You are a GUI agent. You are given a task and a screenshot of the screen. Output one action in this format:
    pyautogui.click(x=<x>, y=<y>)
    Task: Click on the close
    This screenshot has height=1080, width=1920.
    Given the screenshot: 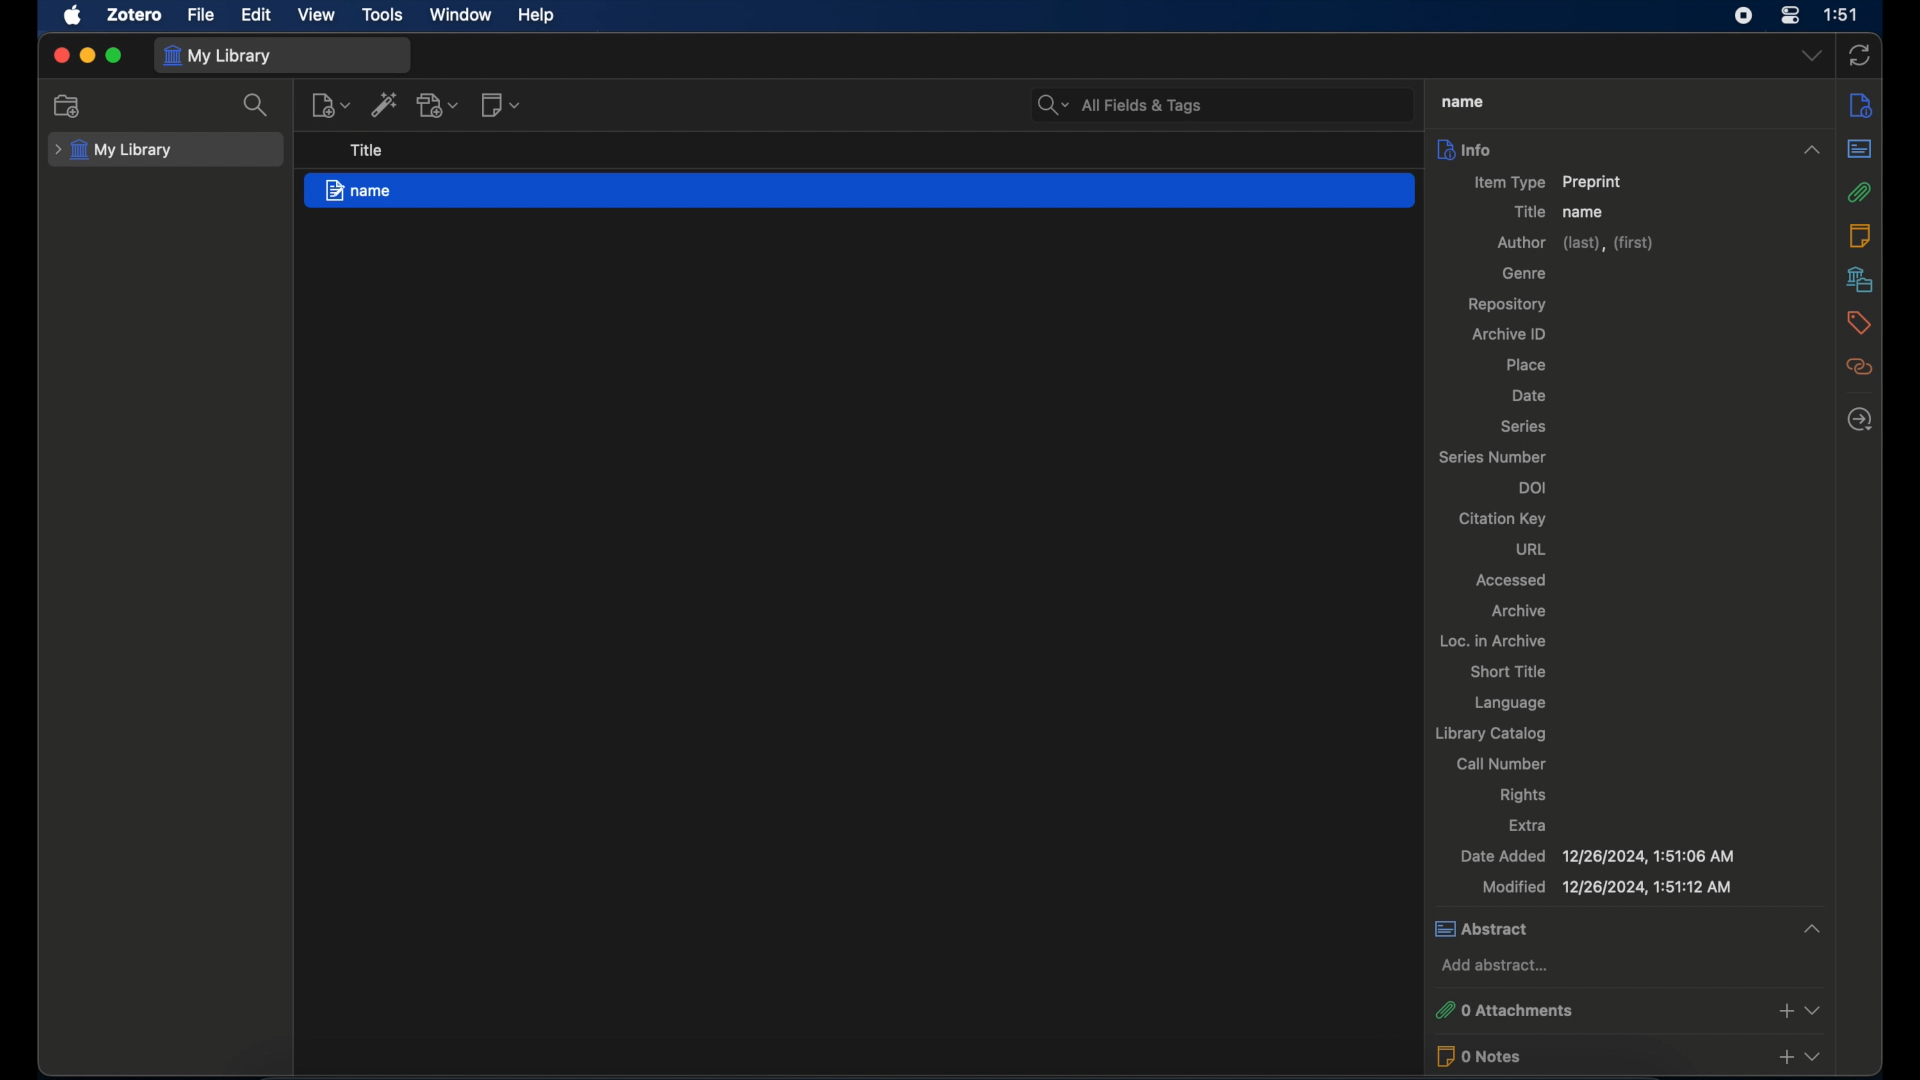 What is the action you would take?
    pyautogui.click(x=60, y=55)
    